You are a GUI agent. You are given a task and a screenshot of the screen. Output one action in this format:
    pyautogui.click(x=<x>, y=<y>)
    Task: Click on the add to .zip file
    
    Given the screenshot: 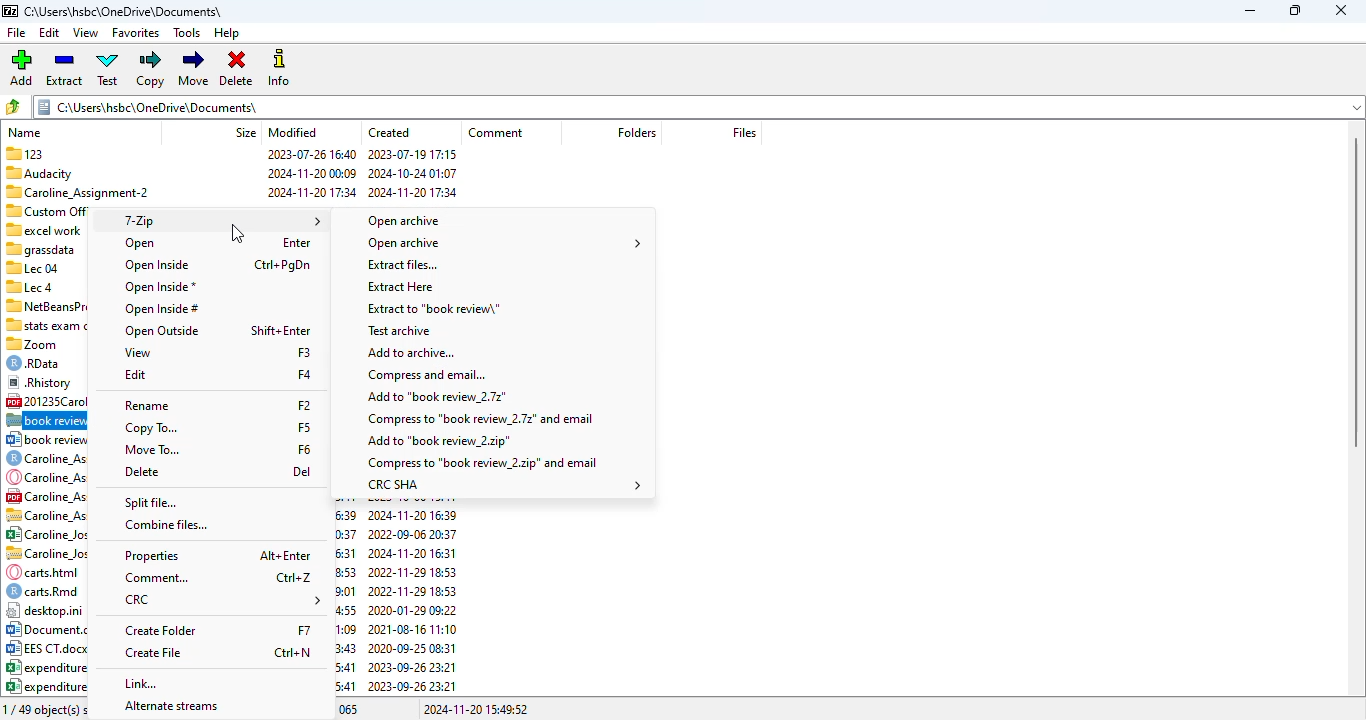 What is the action you would take?
    pyautogui.click(x=438, y=441)
    